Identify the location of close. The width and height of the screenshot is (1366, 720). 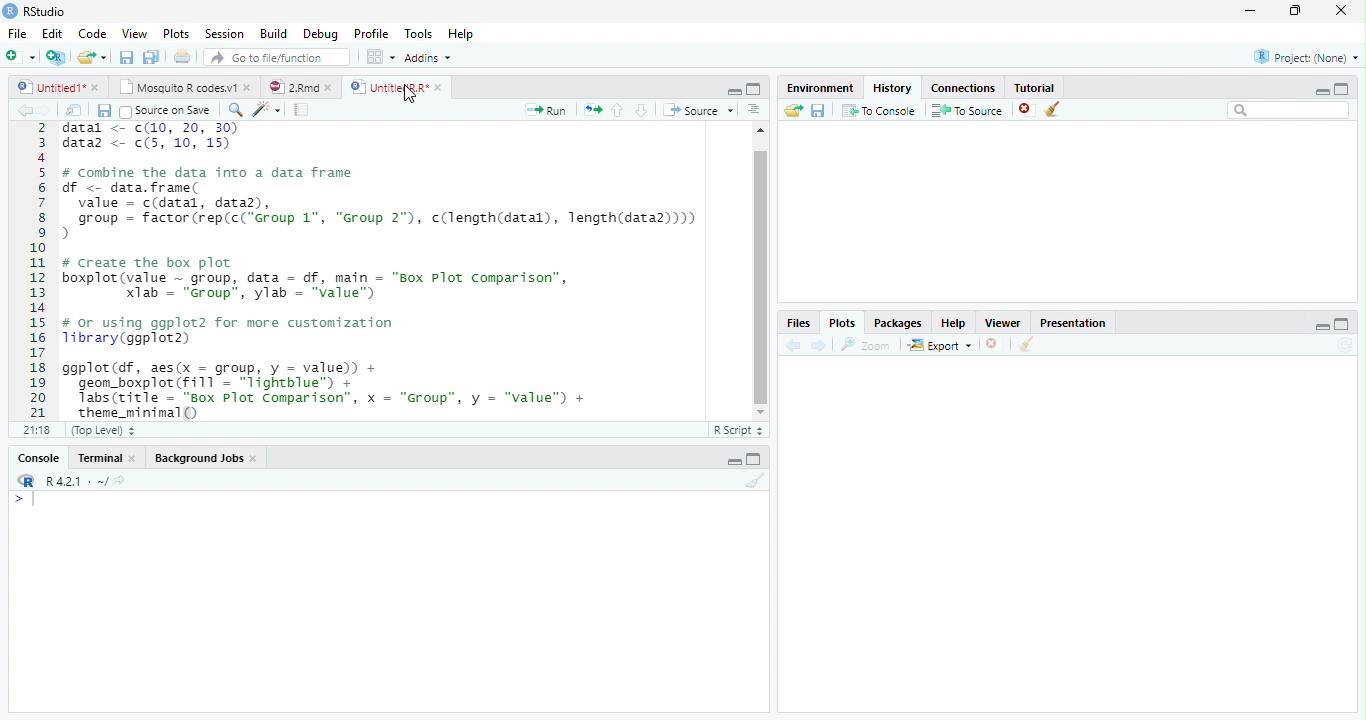
(248, 87).